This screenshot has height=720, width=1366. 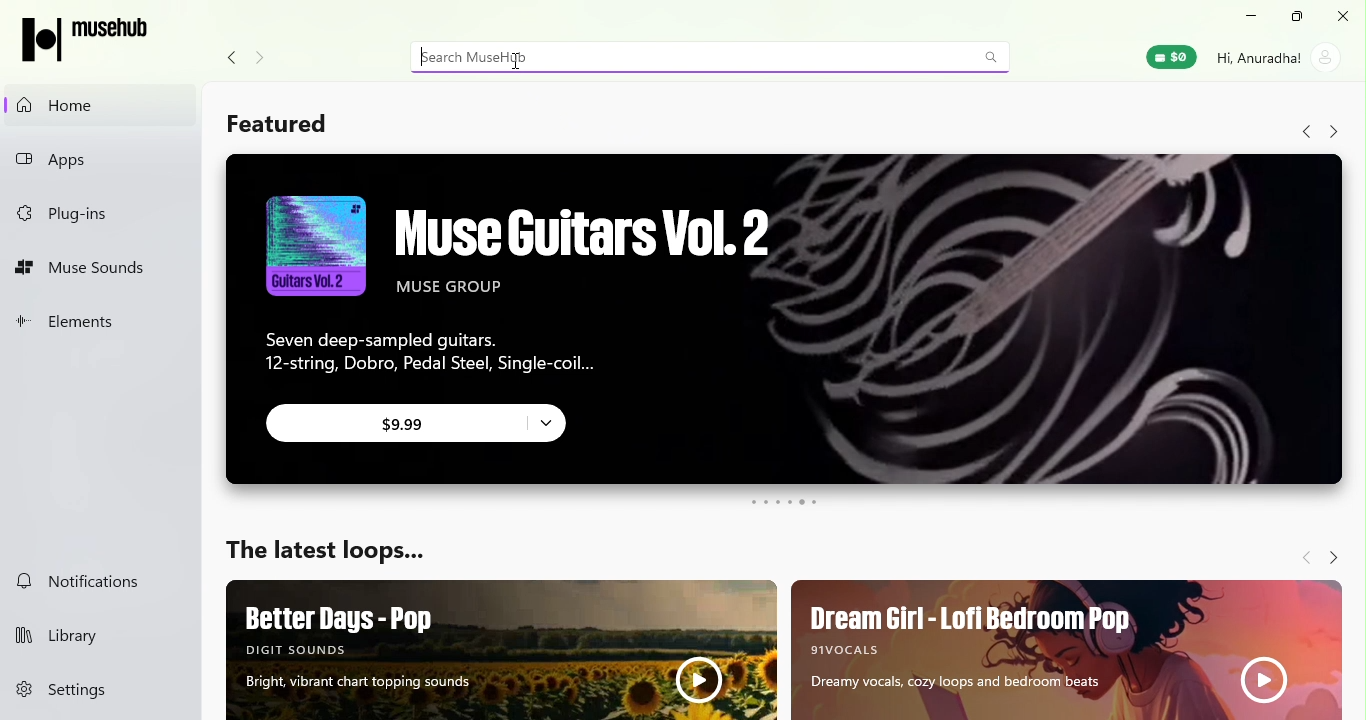 What do you see at coordinates (227, 58) in the screenshot?
I see `Navigate back` at bounding box center [227, 58].